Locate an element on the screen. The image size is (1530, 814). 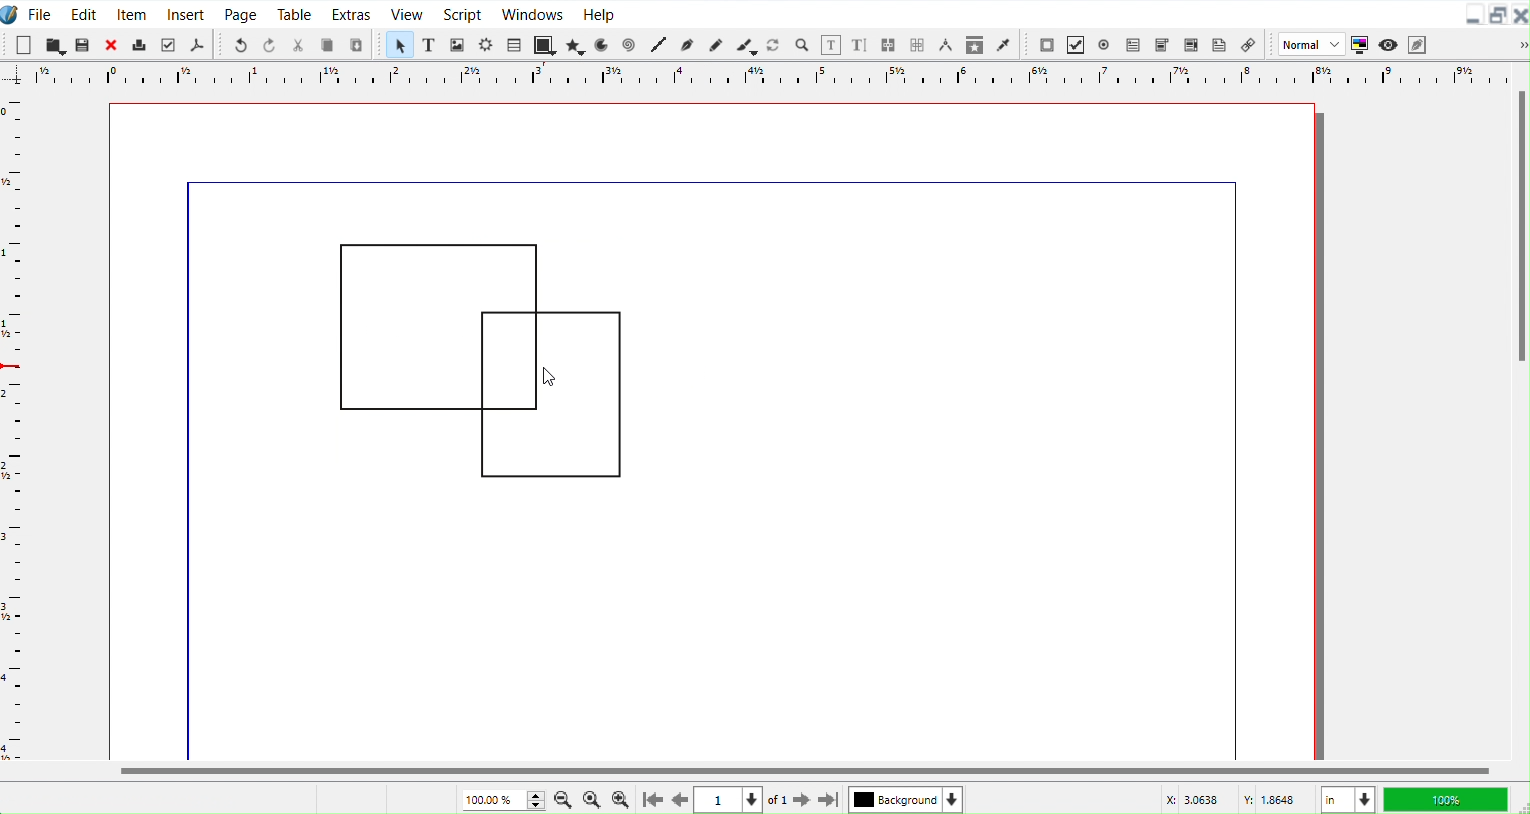
Toggle color is located at coordinates (1358, 45).